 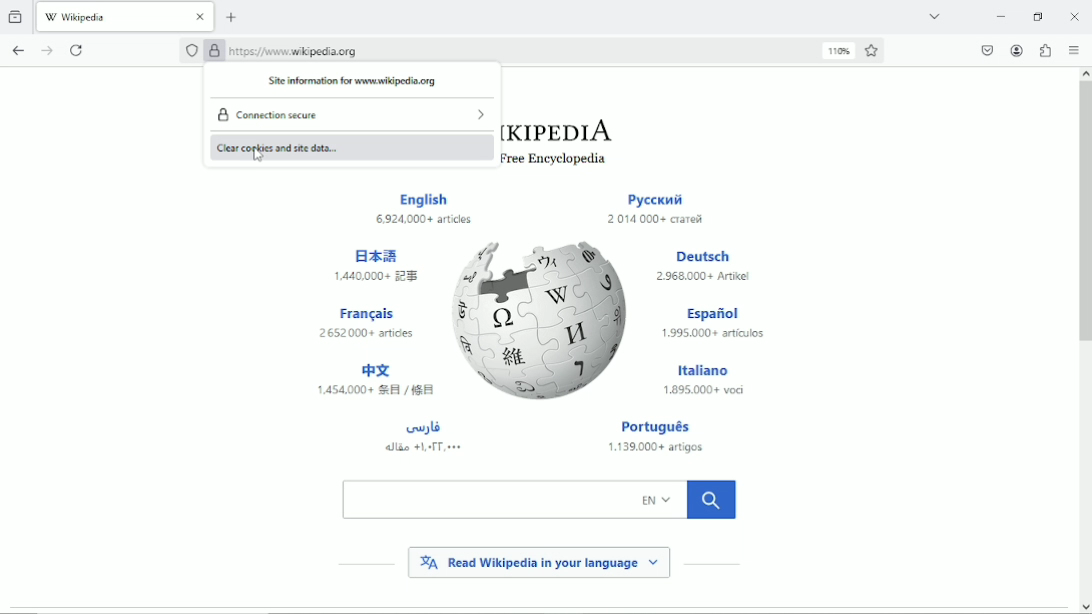 What do you see at coordinates (1001, 16) in the screenshot?
I see `minimize` at bounding box center [1001, 16].